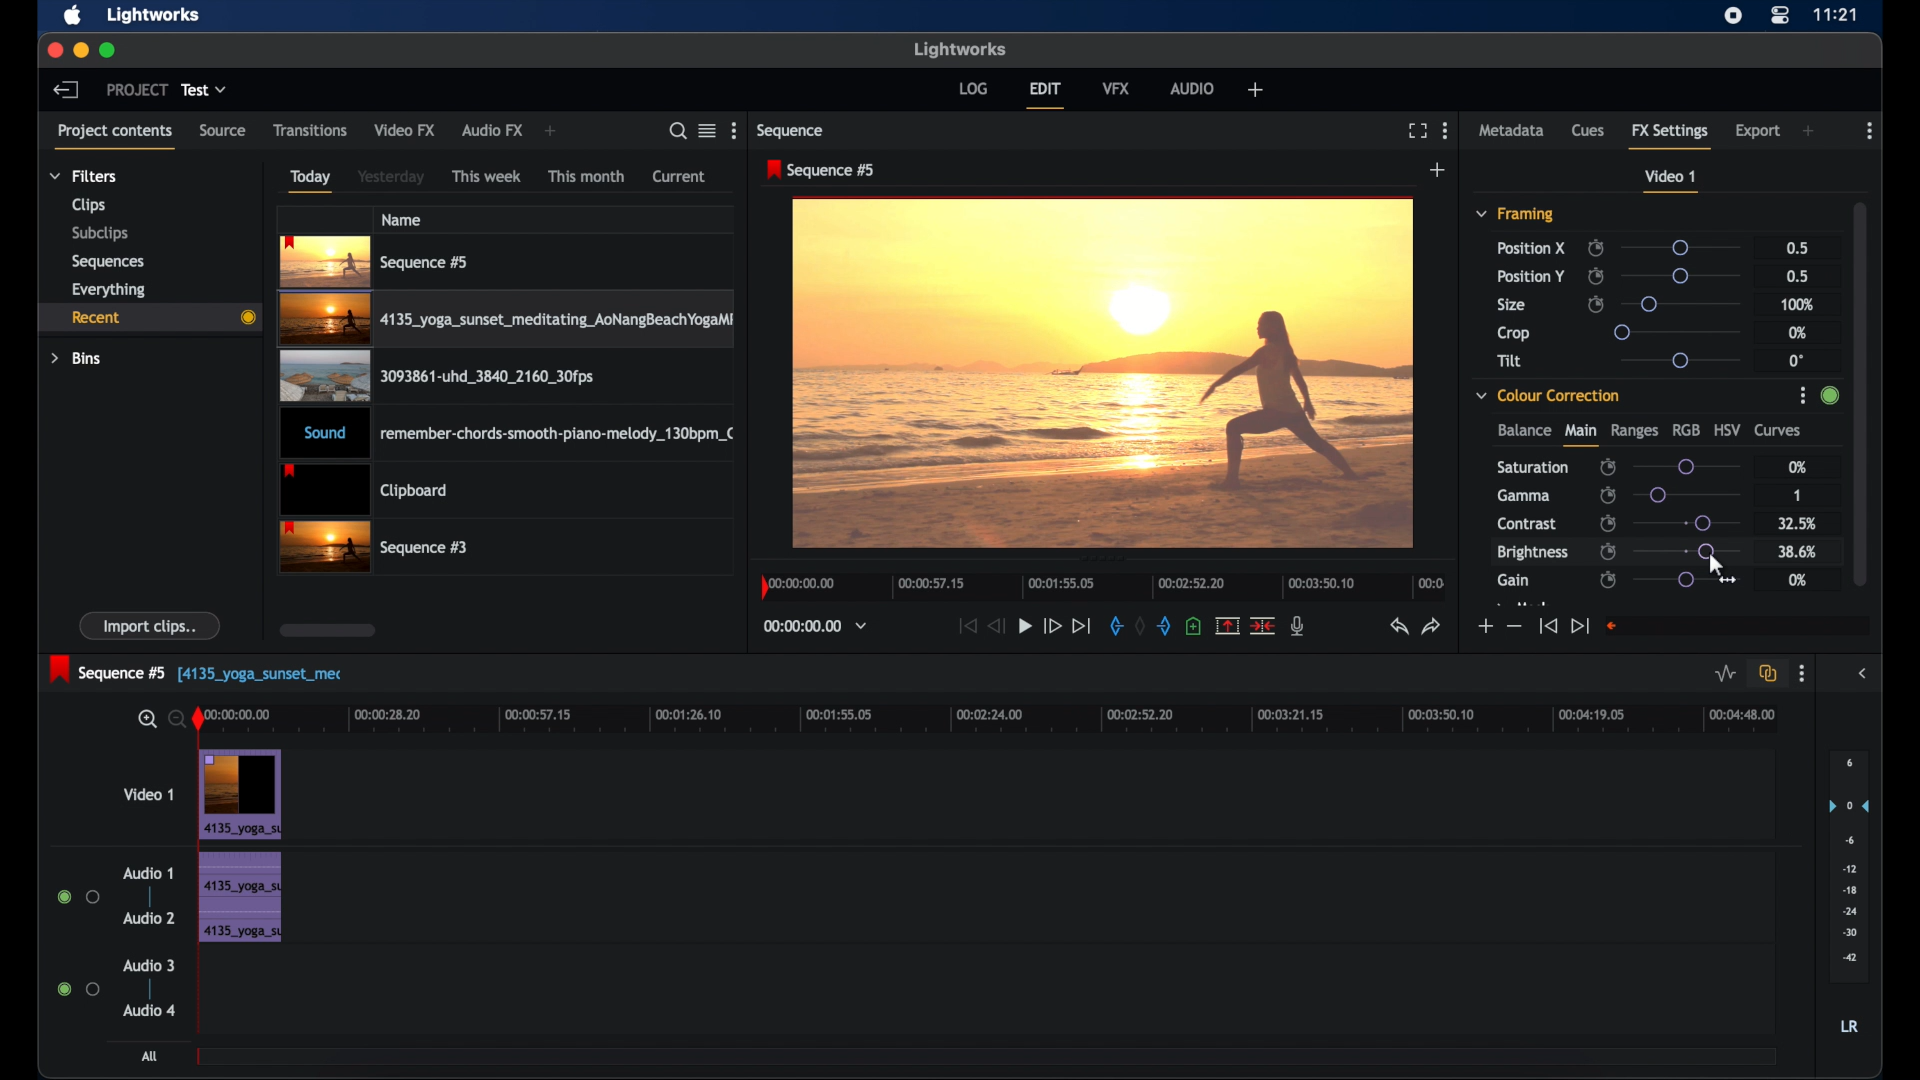  What do you see at coordinates (1795, 552) in the screenshot?
I see `38.6%` at bounding box center [1795, 552].